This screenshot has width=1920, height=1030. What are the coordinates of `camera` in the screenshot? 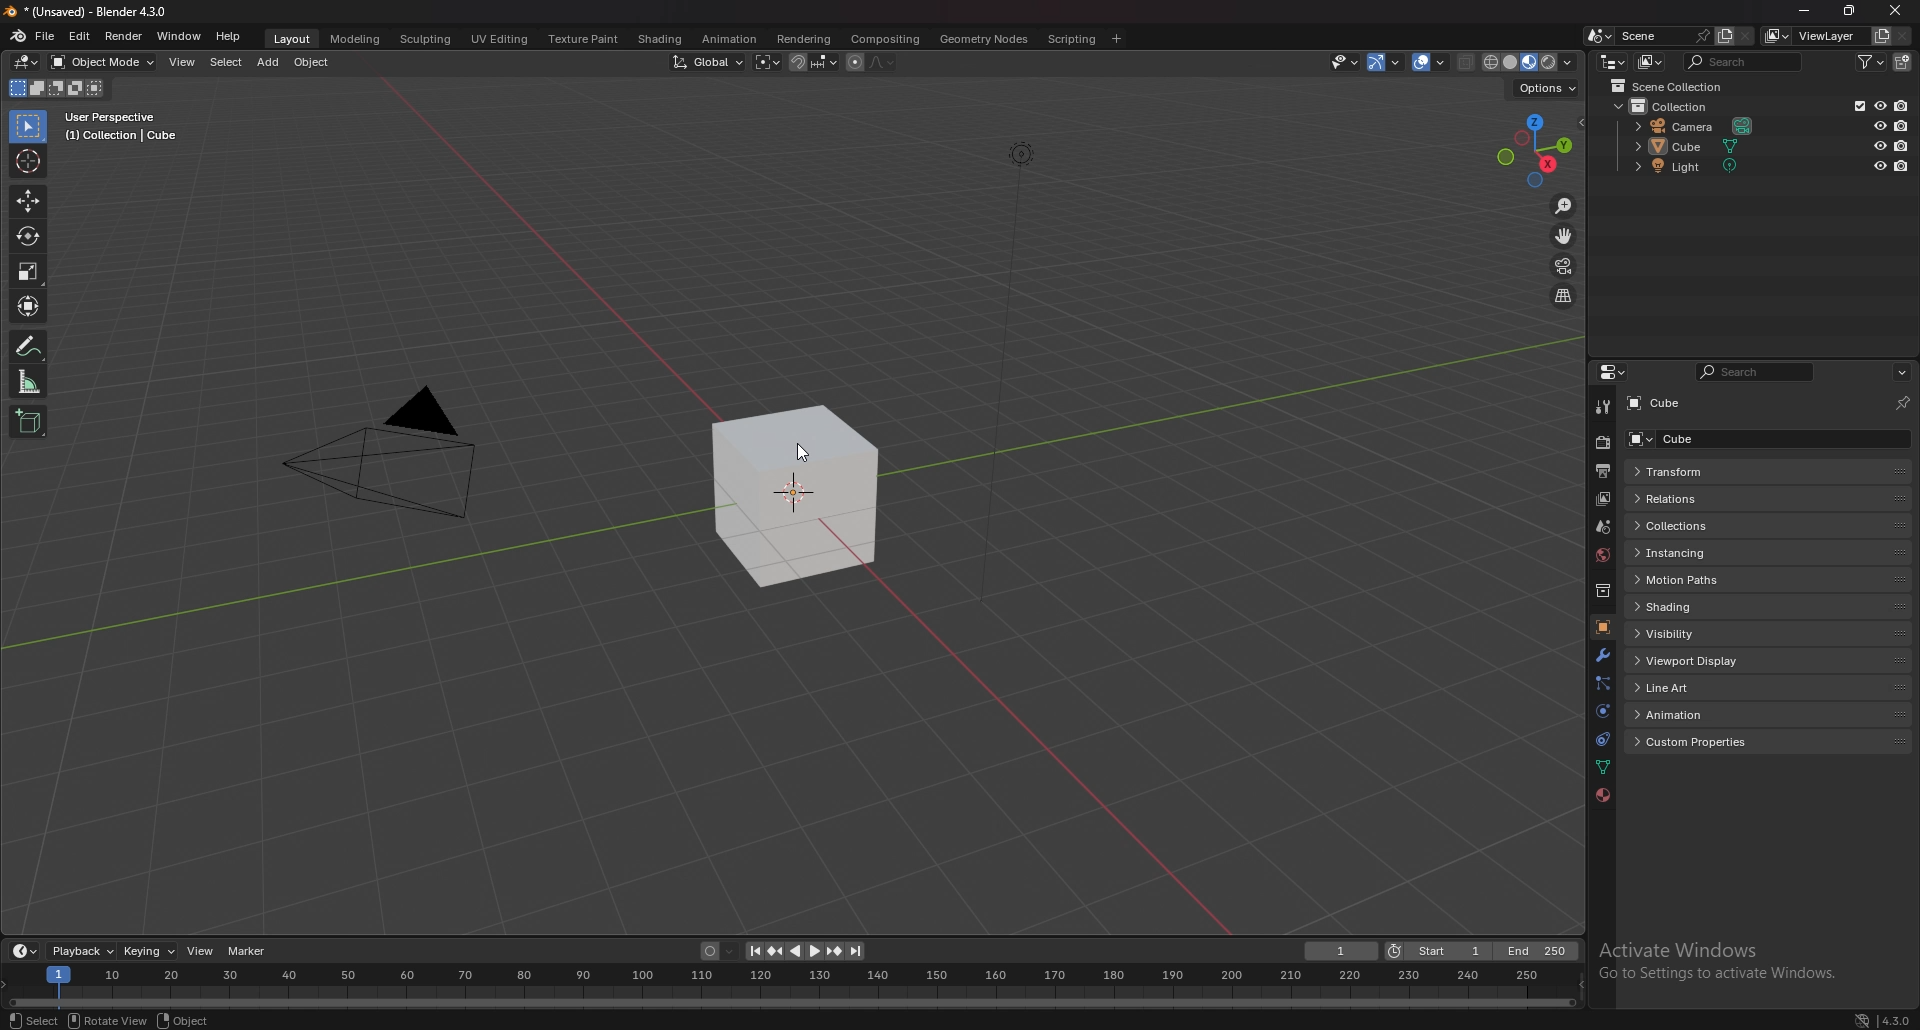 It's located at (1697, 127).